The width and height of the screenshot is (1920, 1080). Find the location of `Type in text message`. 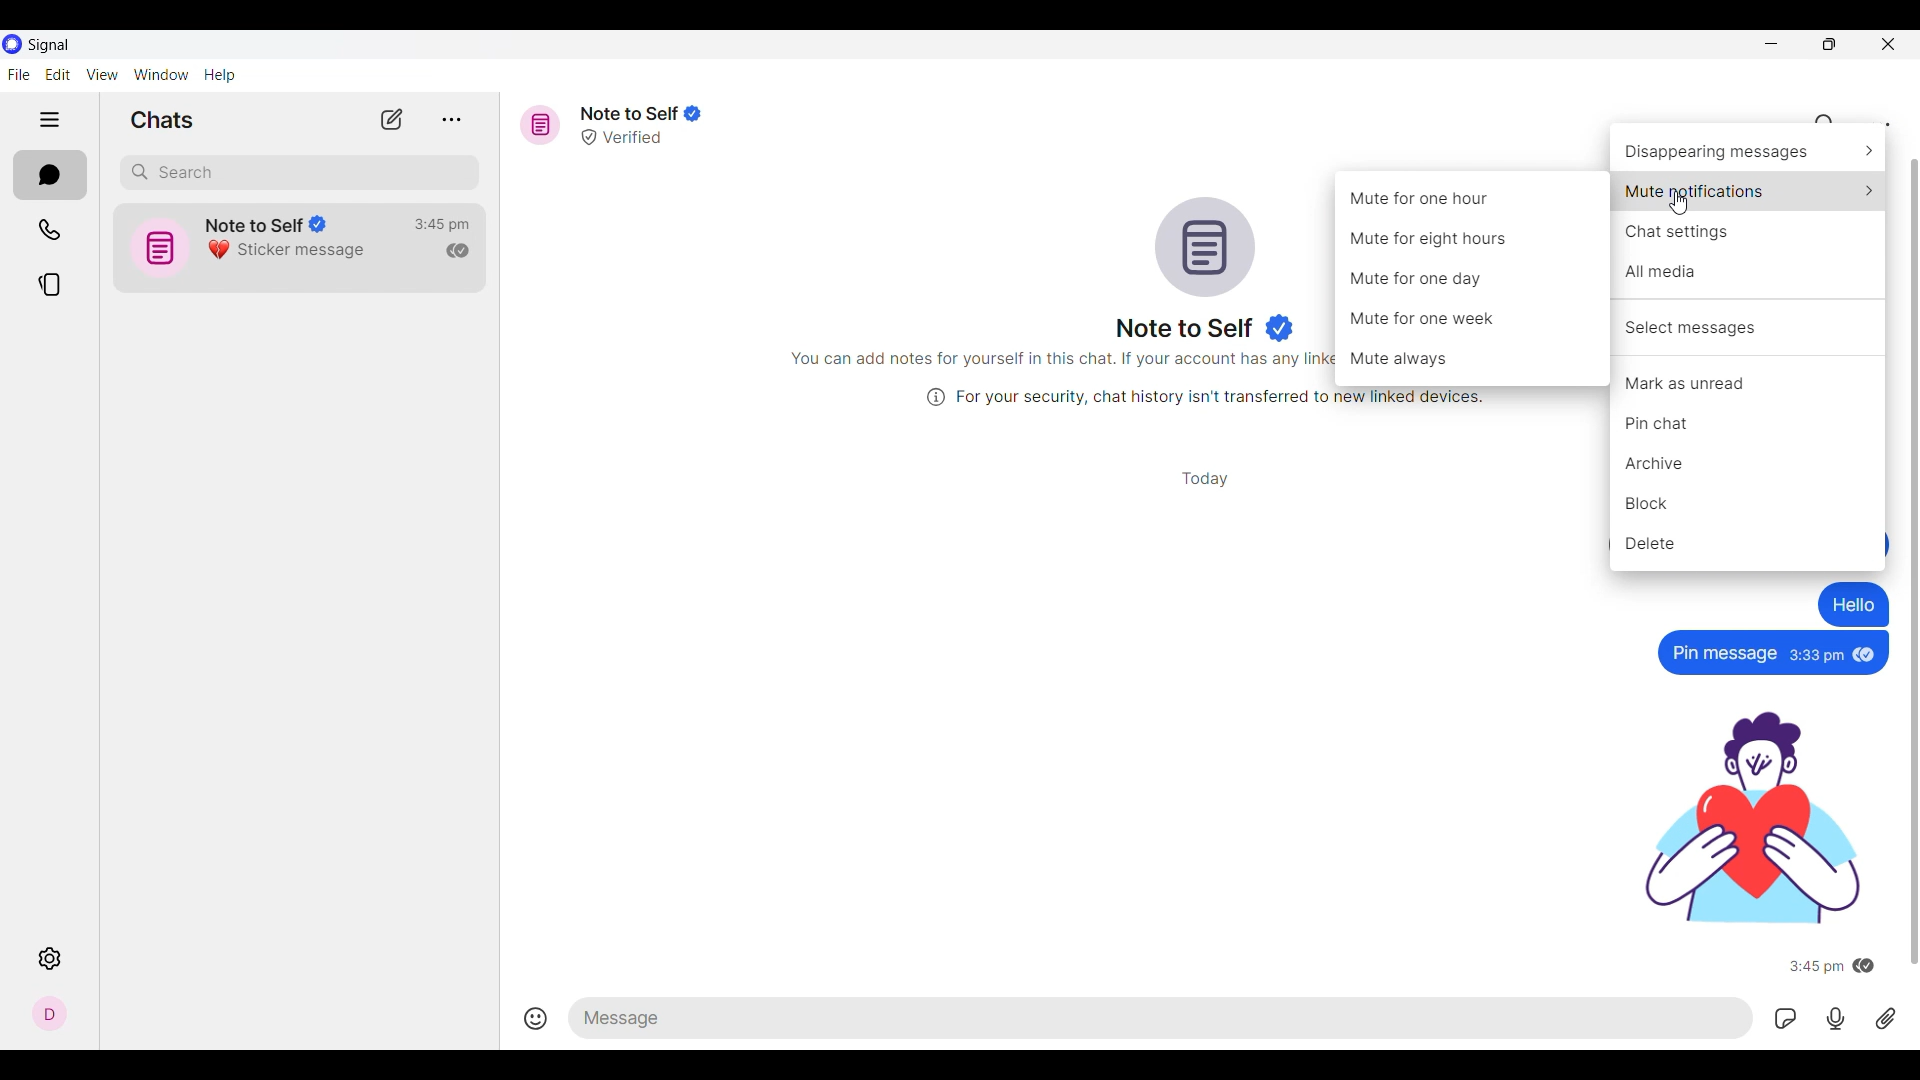

Type in text message is located at coordinates (1163, 1018).